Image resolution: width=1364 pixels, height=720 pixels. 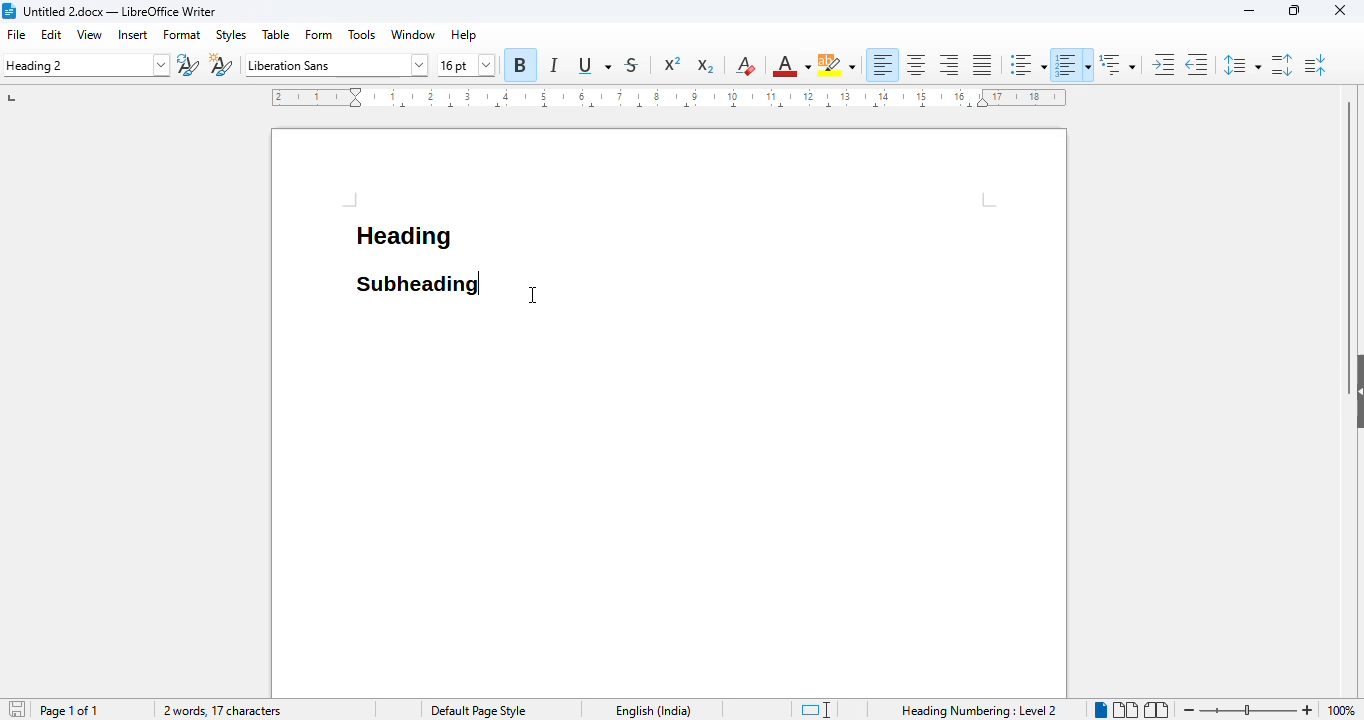 I want to click on edit, so click(x=51, y=34).